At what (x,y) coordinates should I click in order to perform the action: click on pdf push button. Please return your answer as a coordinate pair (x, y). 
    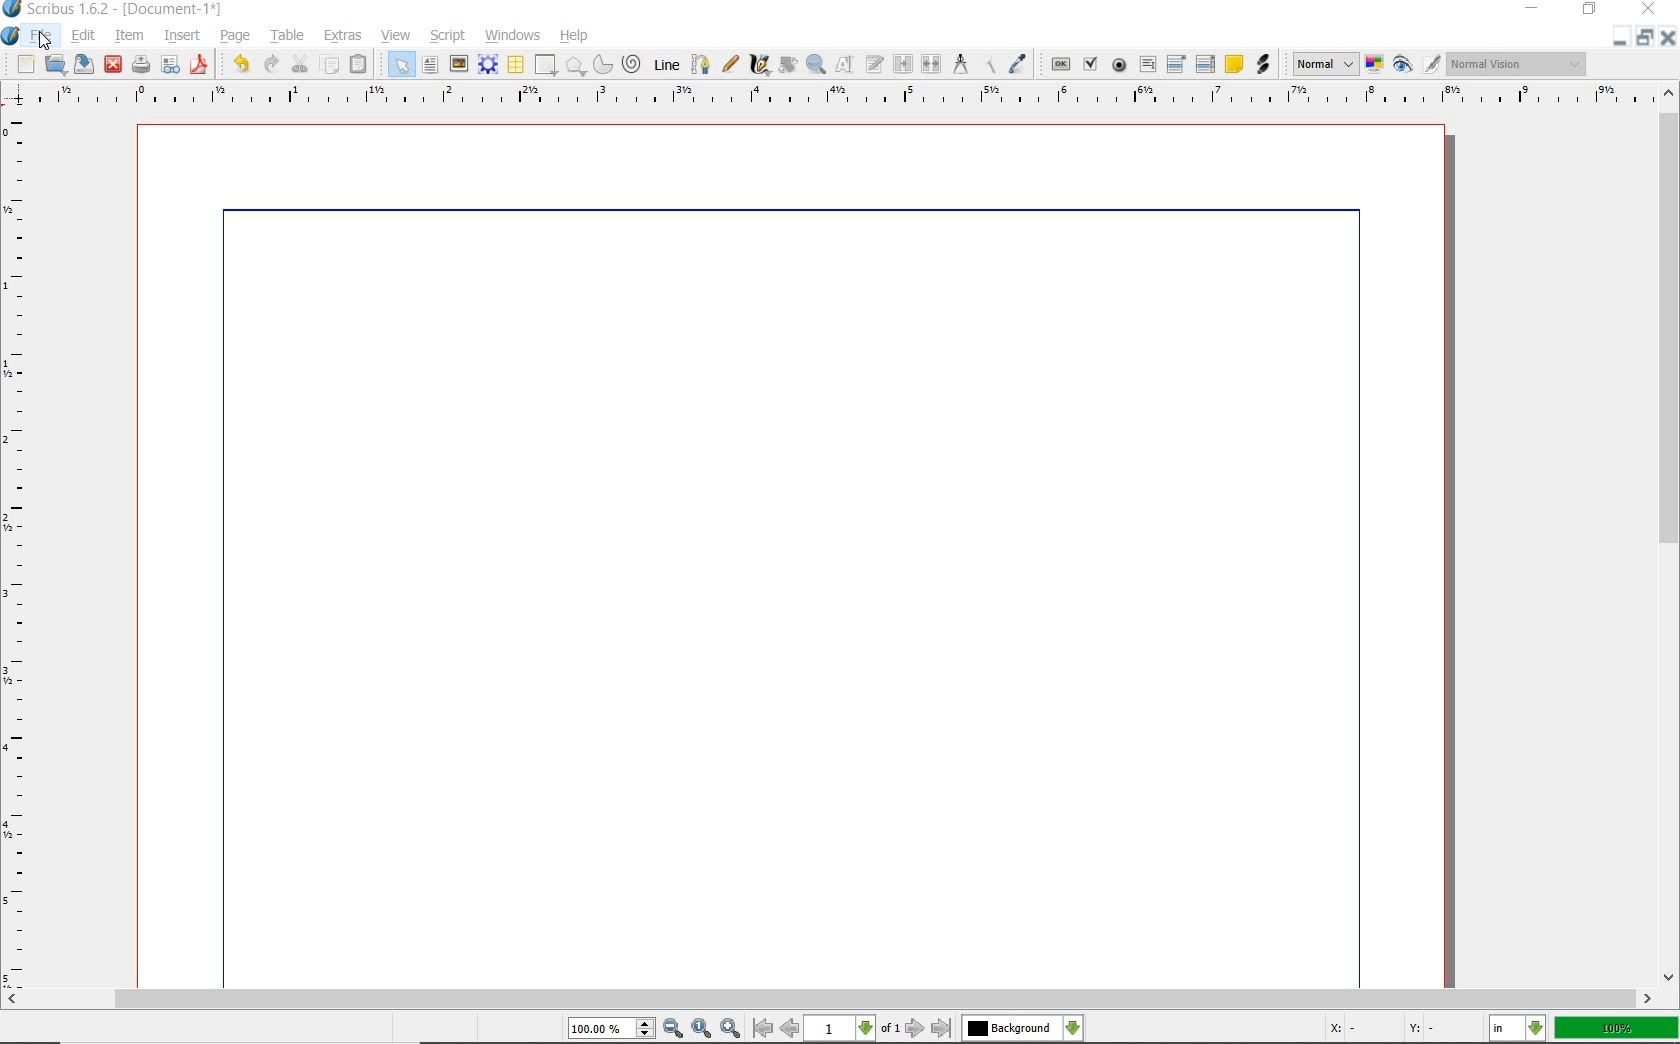
    Looking at the image, I should click on (1059, 64).